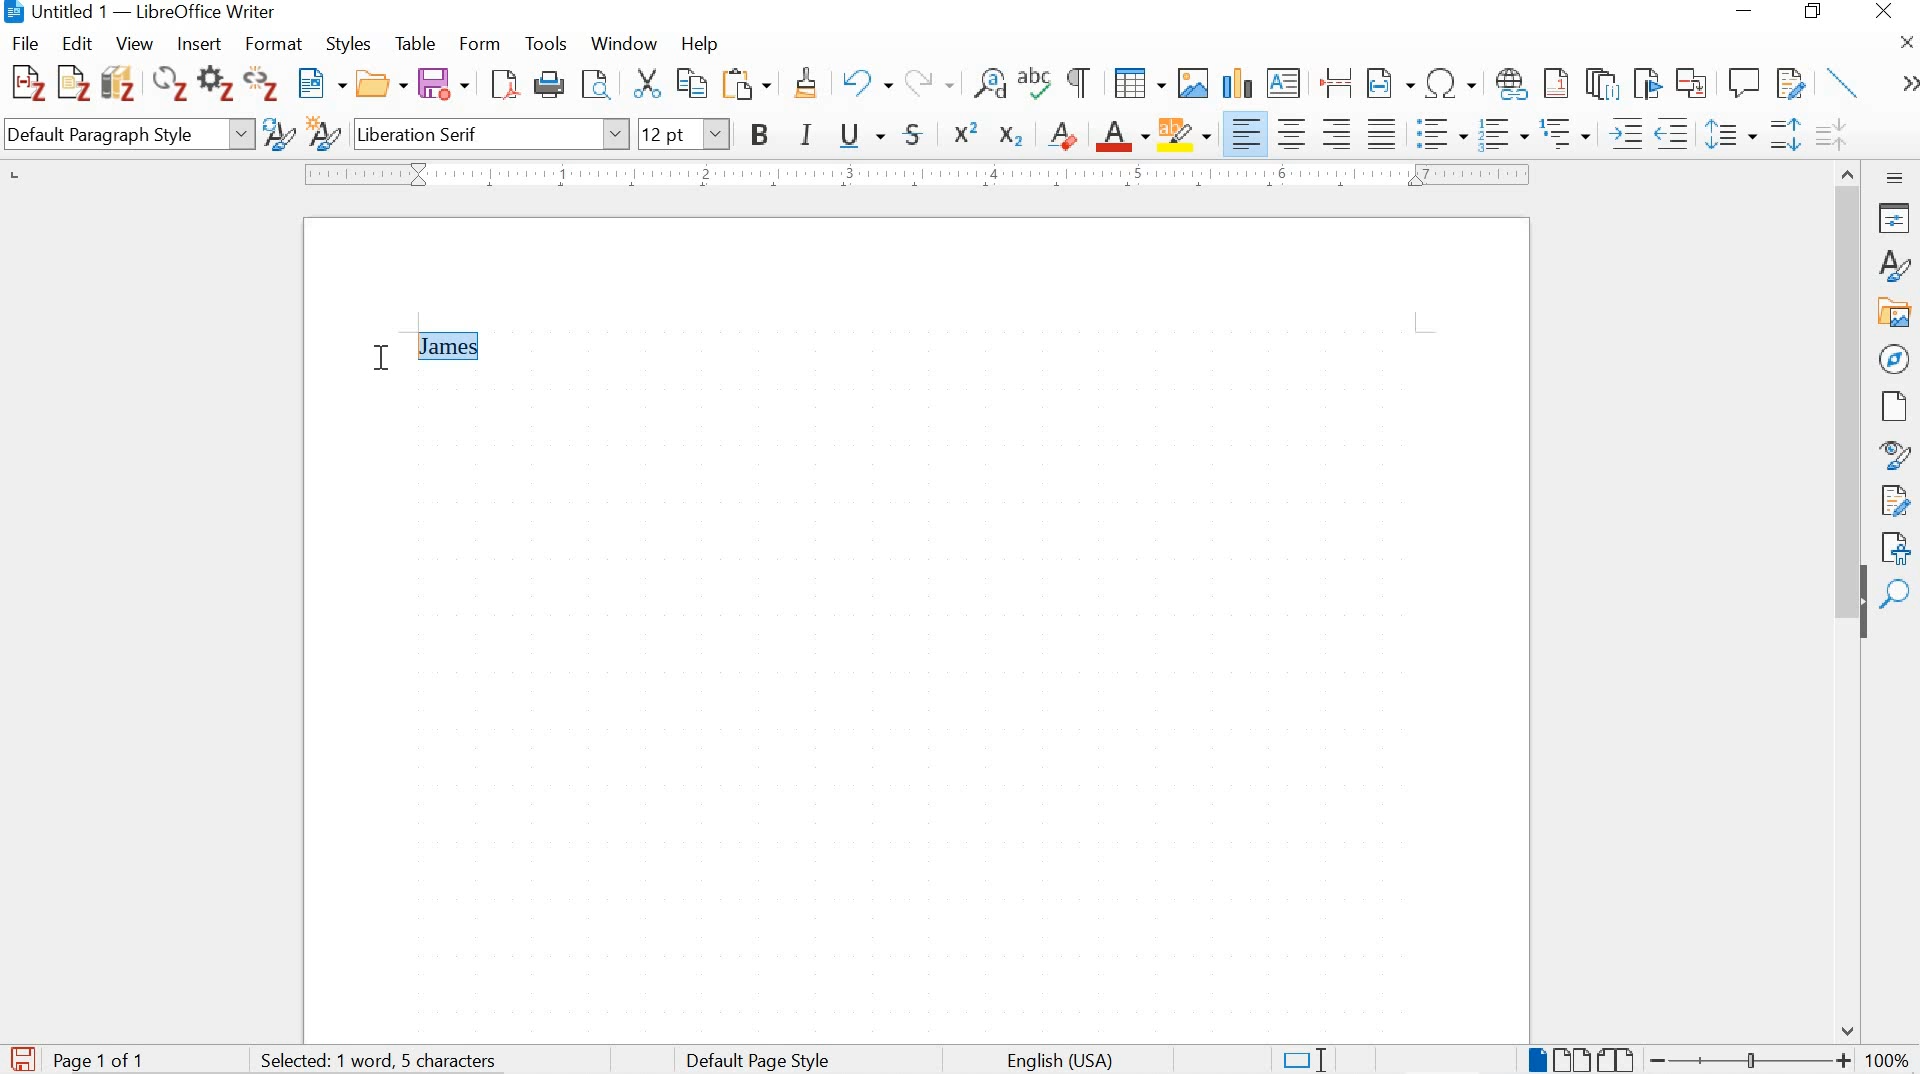 The height and width of the screenshot is (1074, 1920). Describe the element at coordinates (22, 1056) in the screenshot. I see `save` at that location.